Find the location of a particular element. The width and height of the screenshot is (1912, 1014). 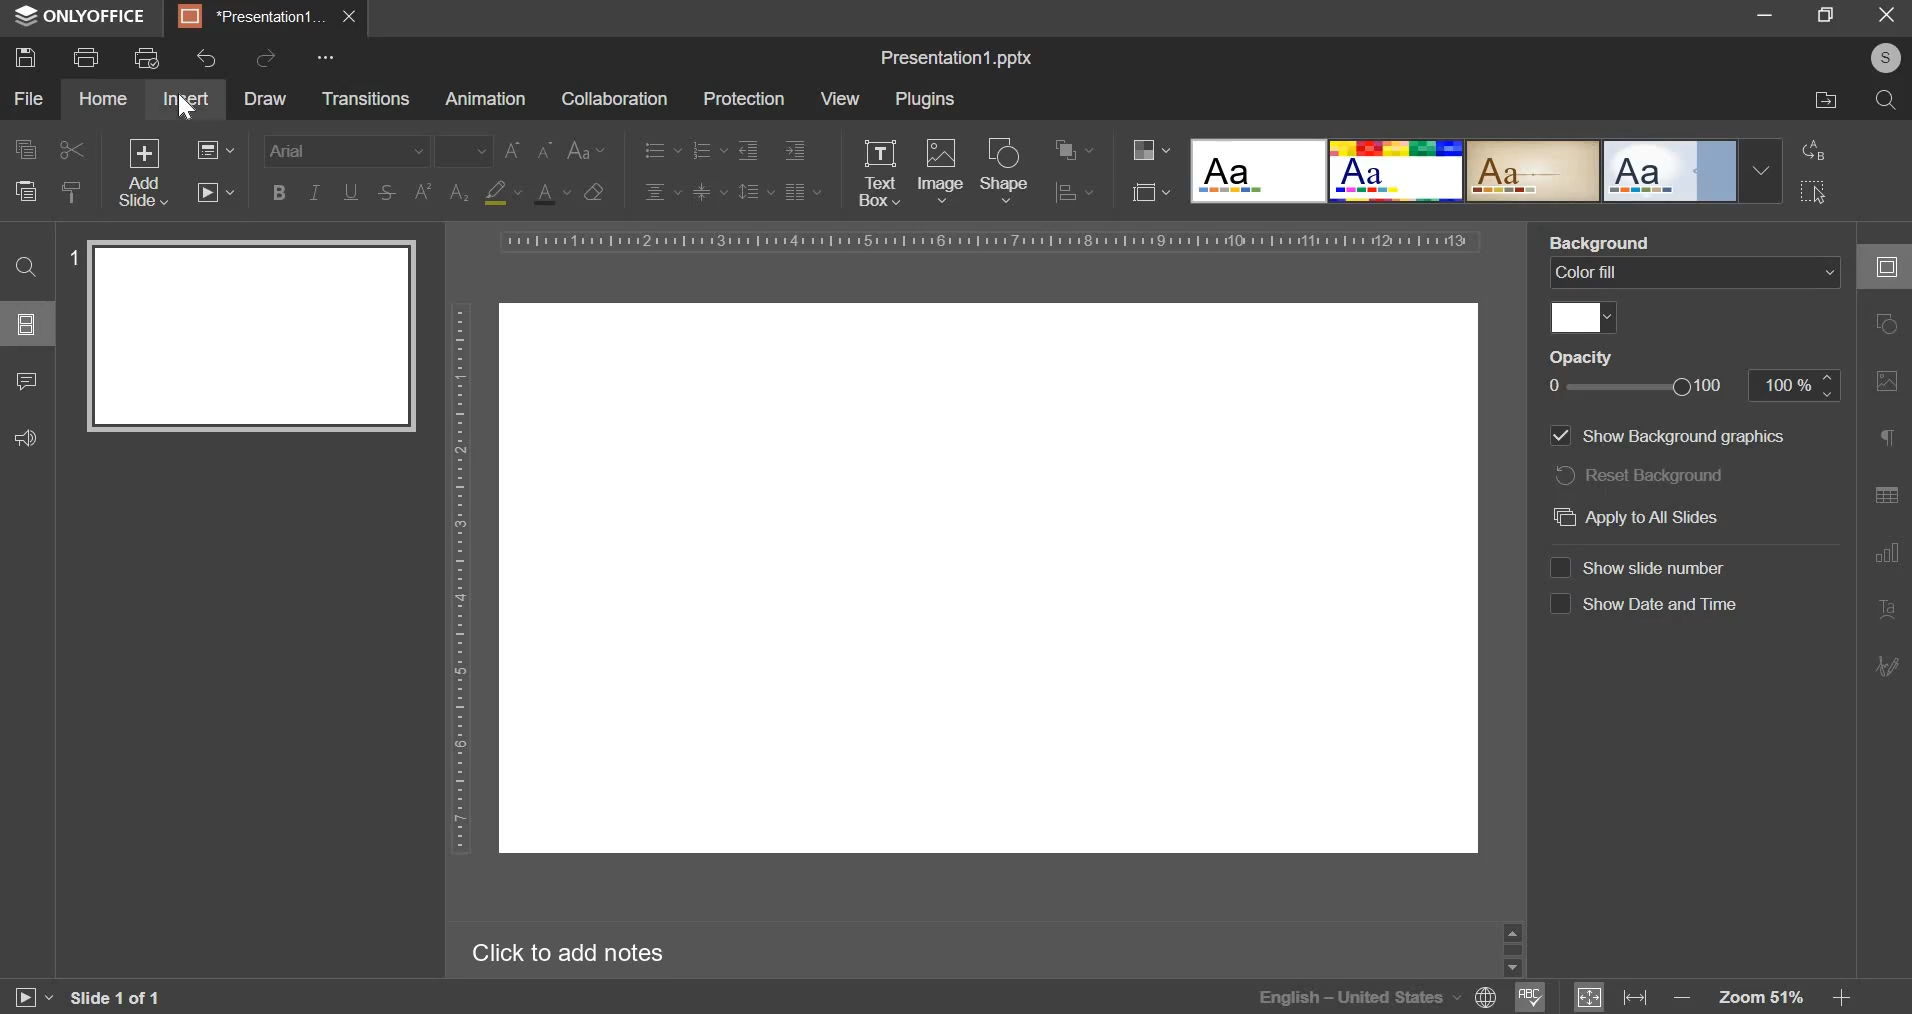

collaboration is located at coordinates (614, 99).